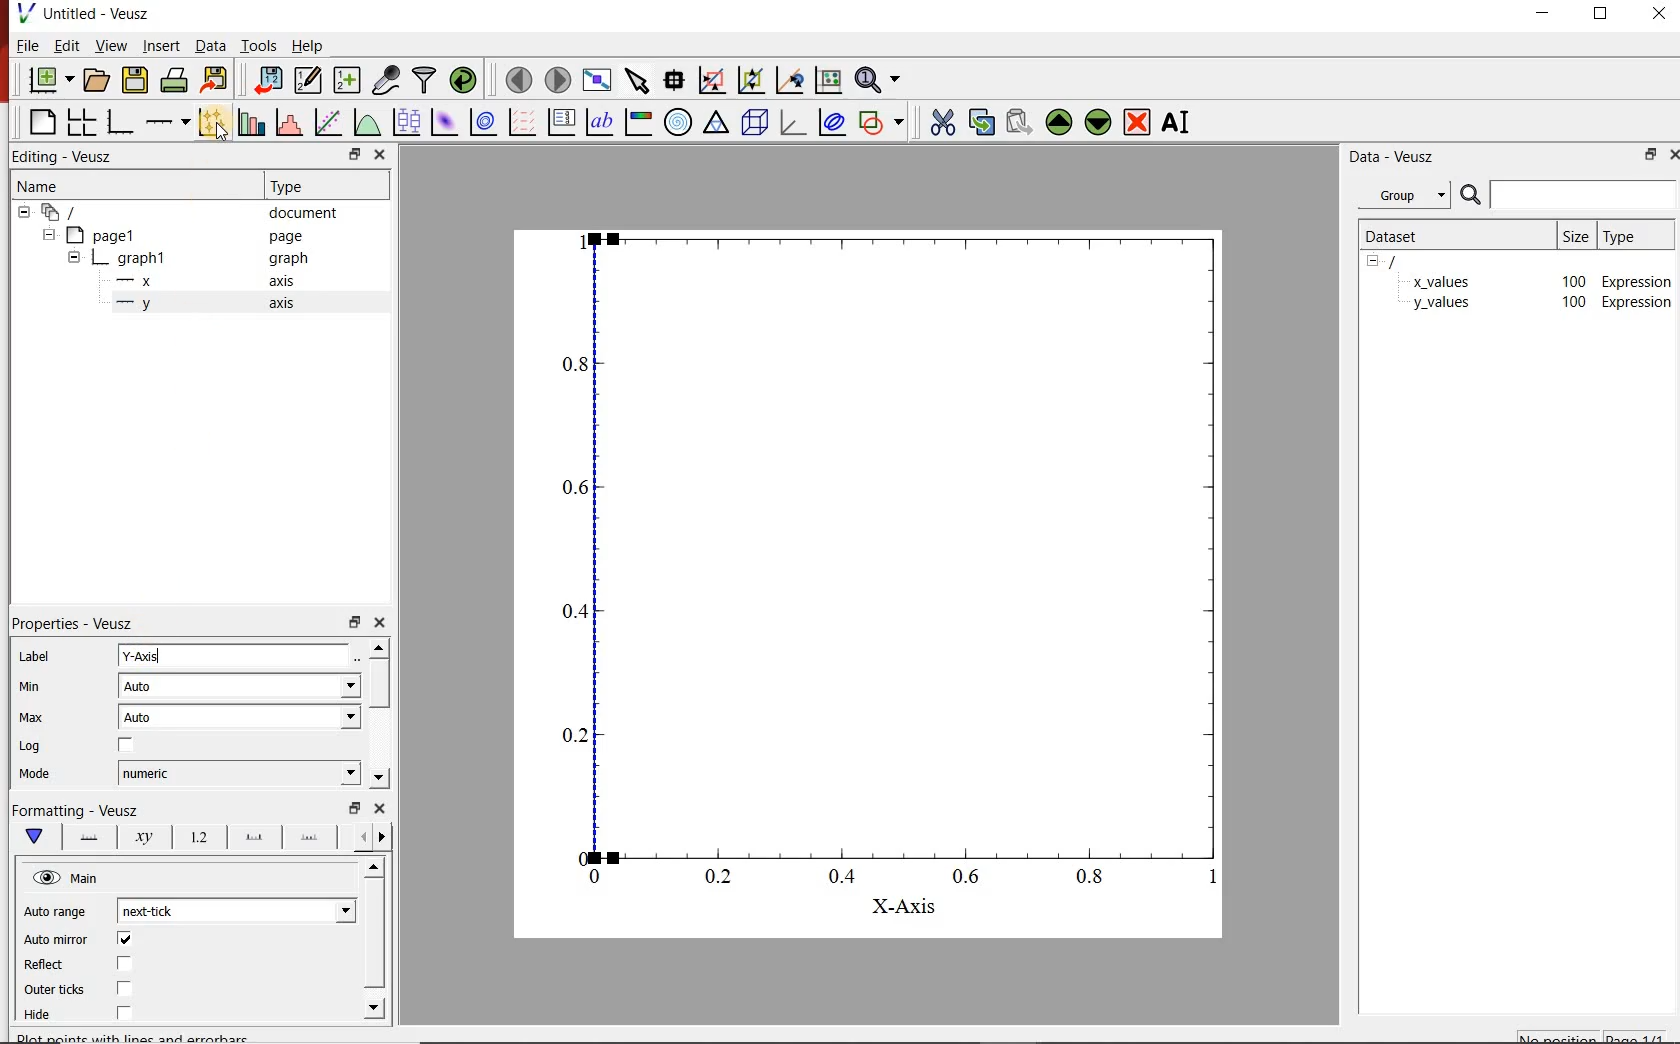  What do you see at coordinates (1098, 125) in the screenshot?
I see `move down the selected widget` at bounding box center [1098, 125].